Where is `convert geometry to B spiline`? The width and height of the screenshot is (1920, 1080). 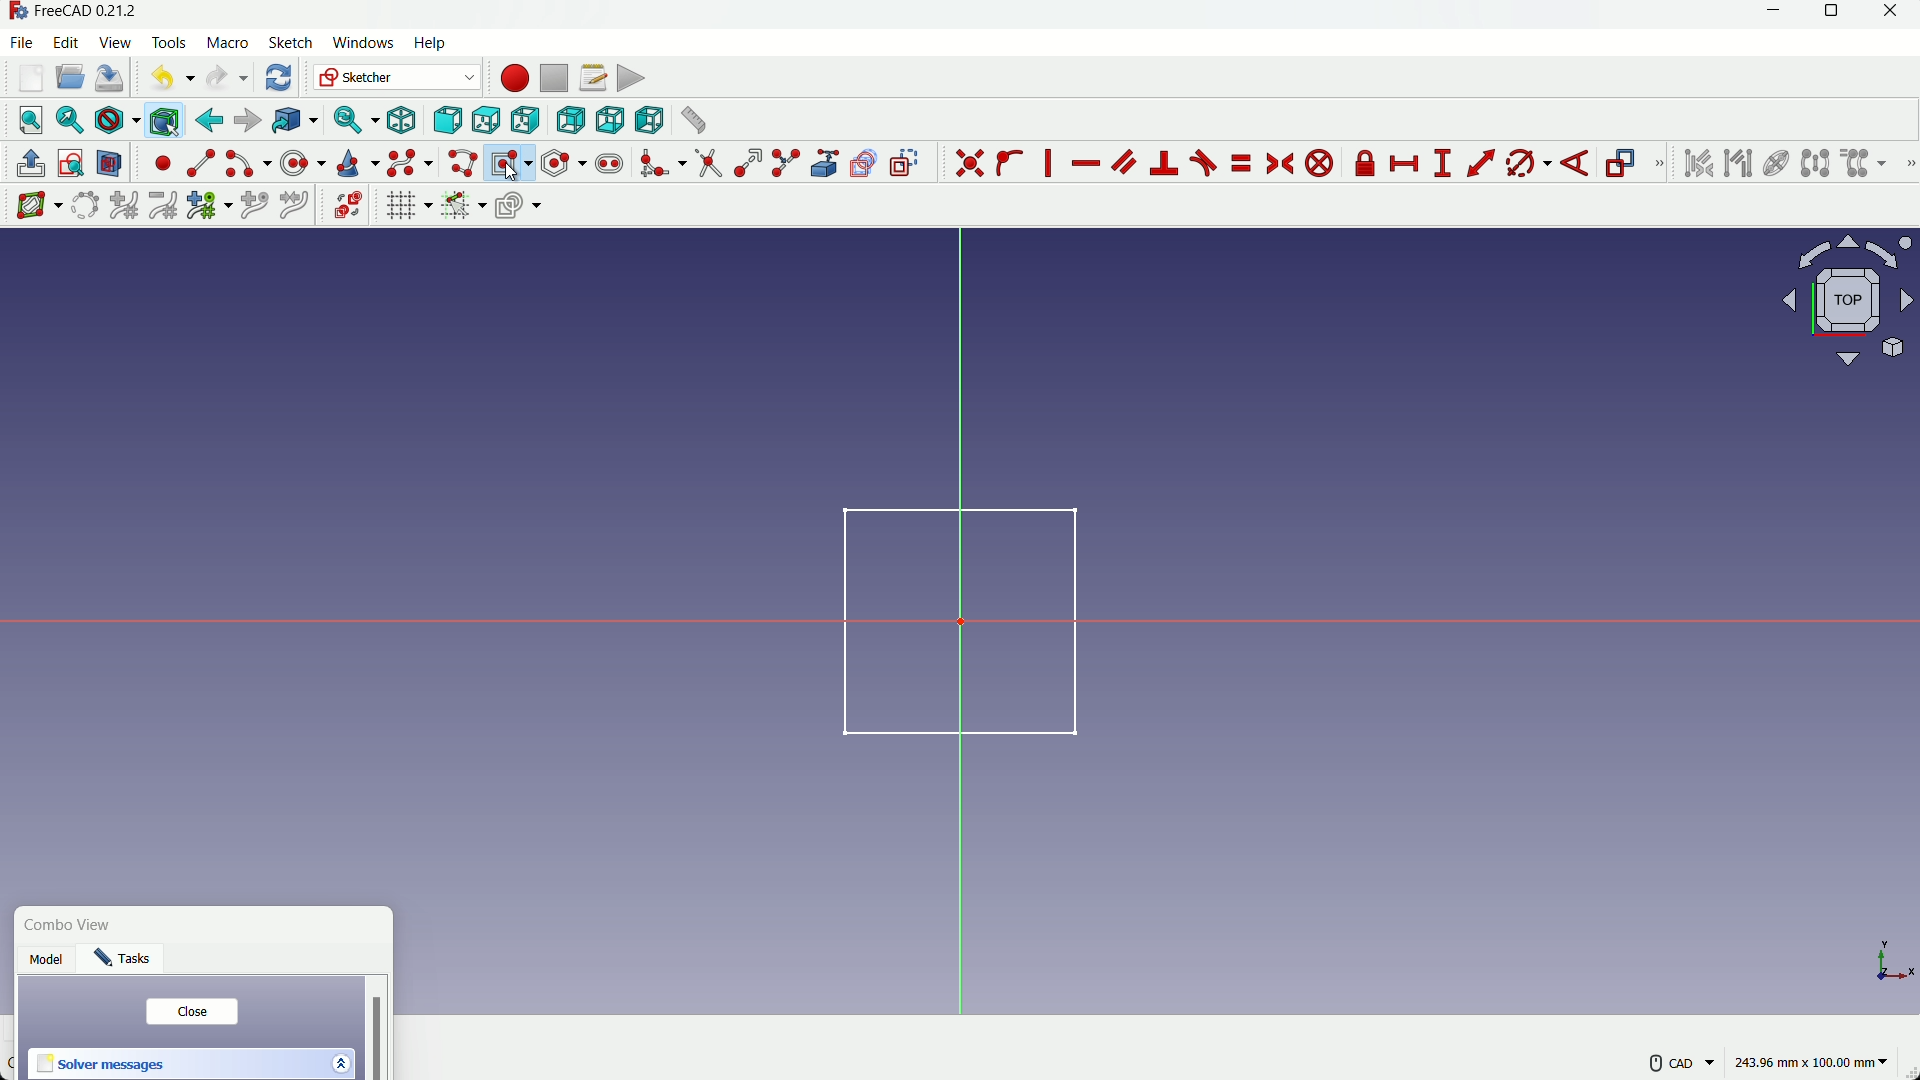
convert geometry to B spiline is located at coordinates (81, 207).